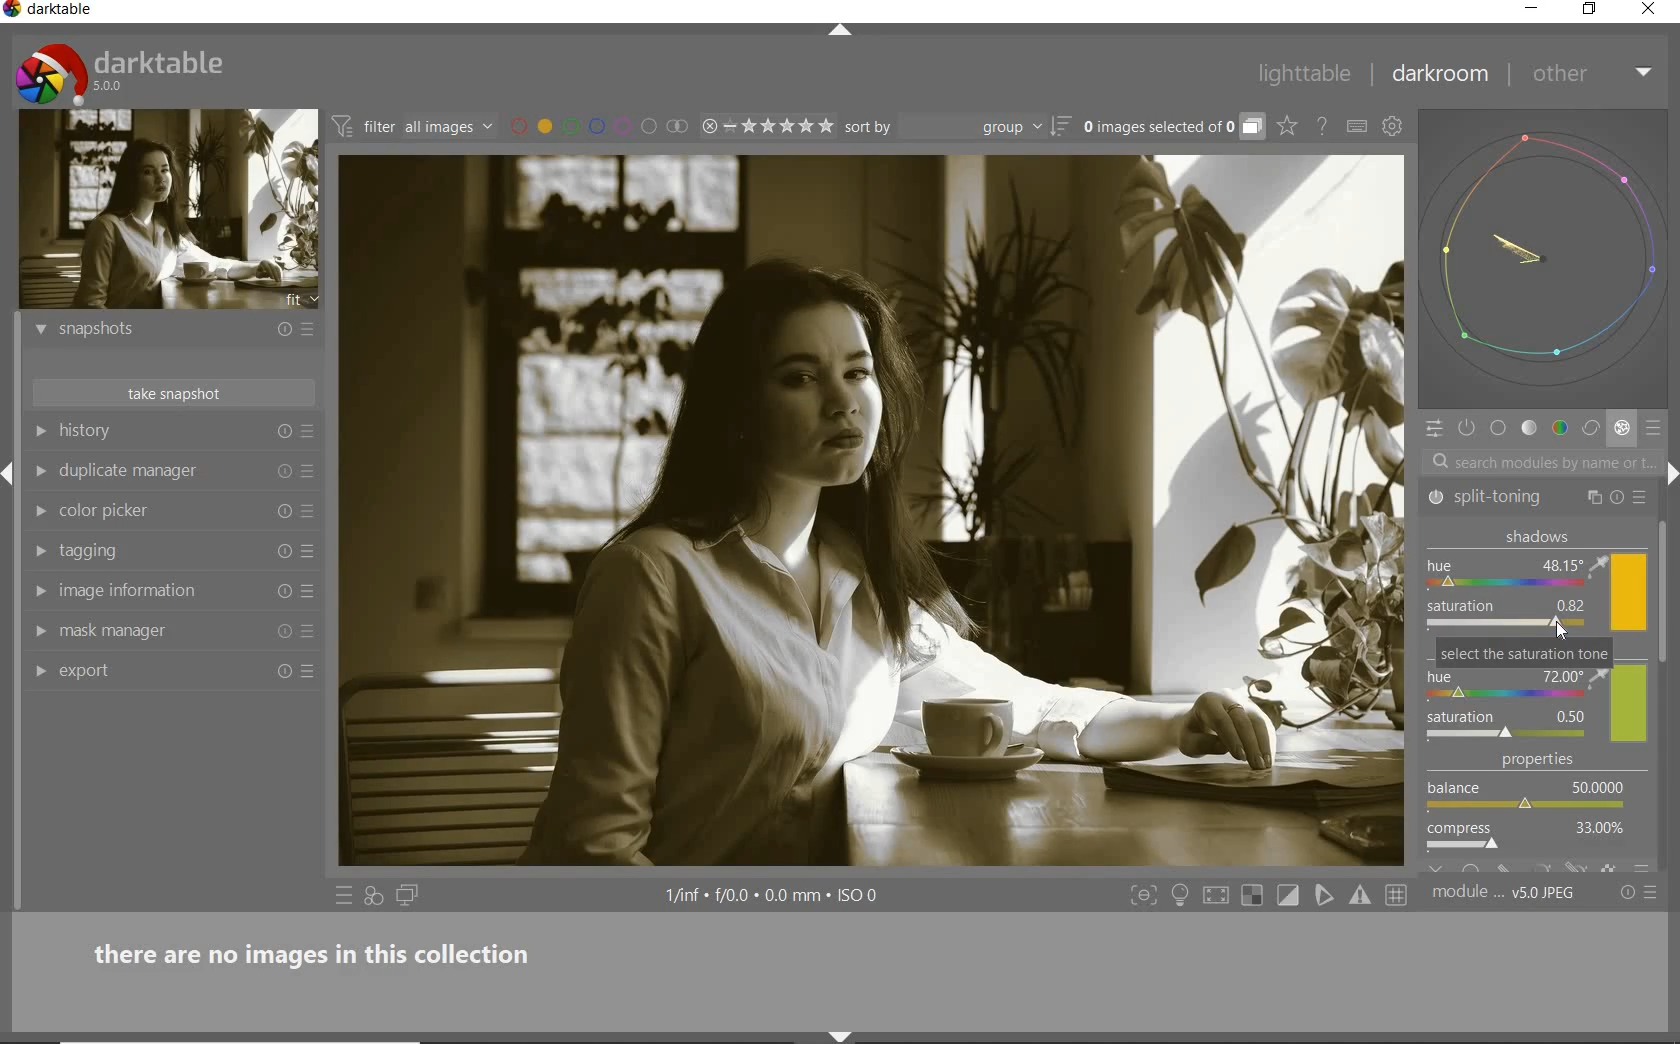 Image resolution: width=1680 pixels, height=1044 pixels. What do you see at coordinates (1594, 495) in the screenshot?
I see `multiple instance actions` at bounding box center [1594, 495].